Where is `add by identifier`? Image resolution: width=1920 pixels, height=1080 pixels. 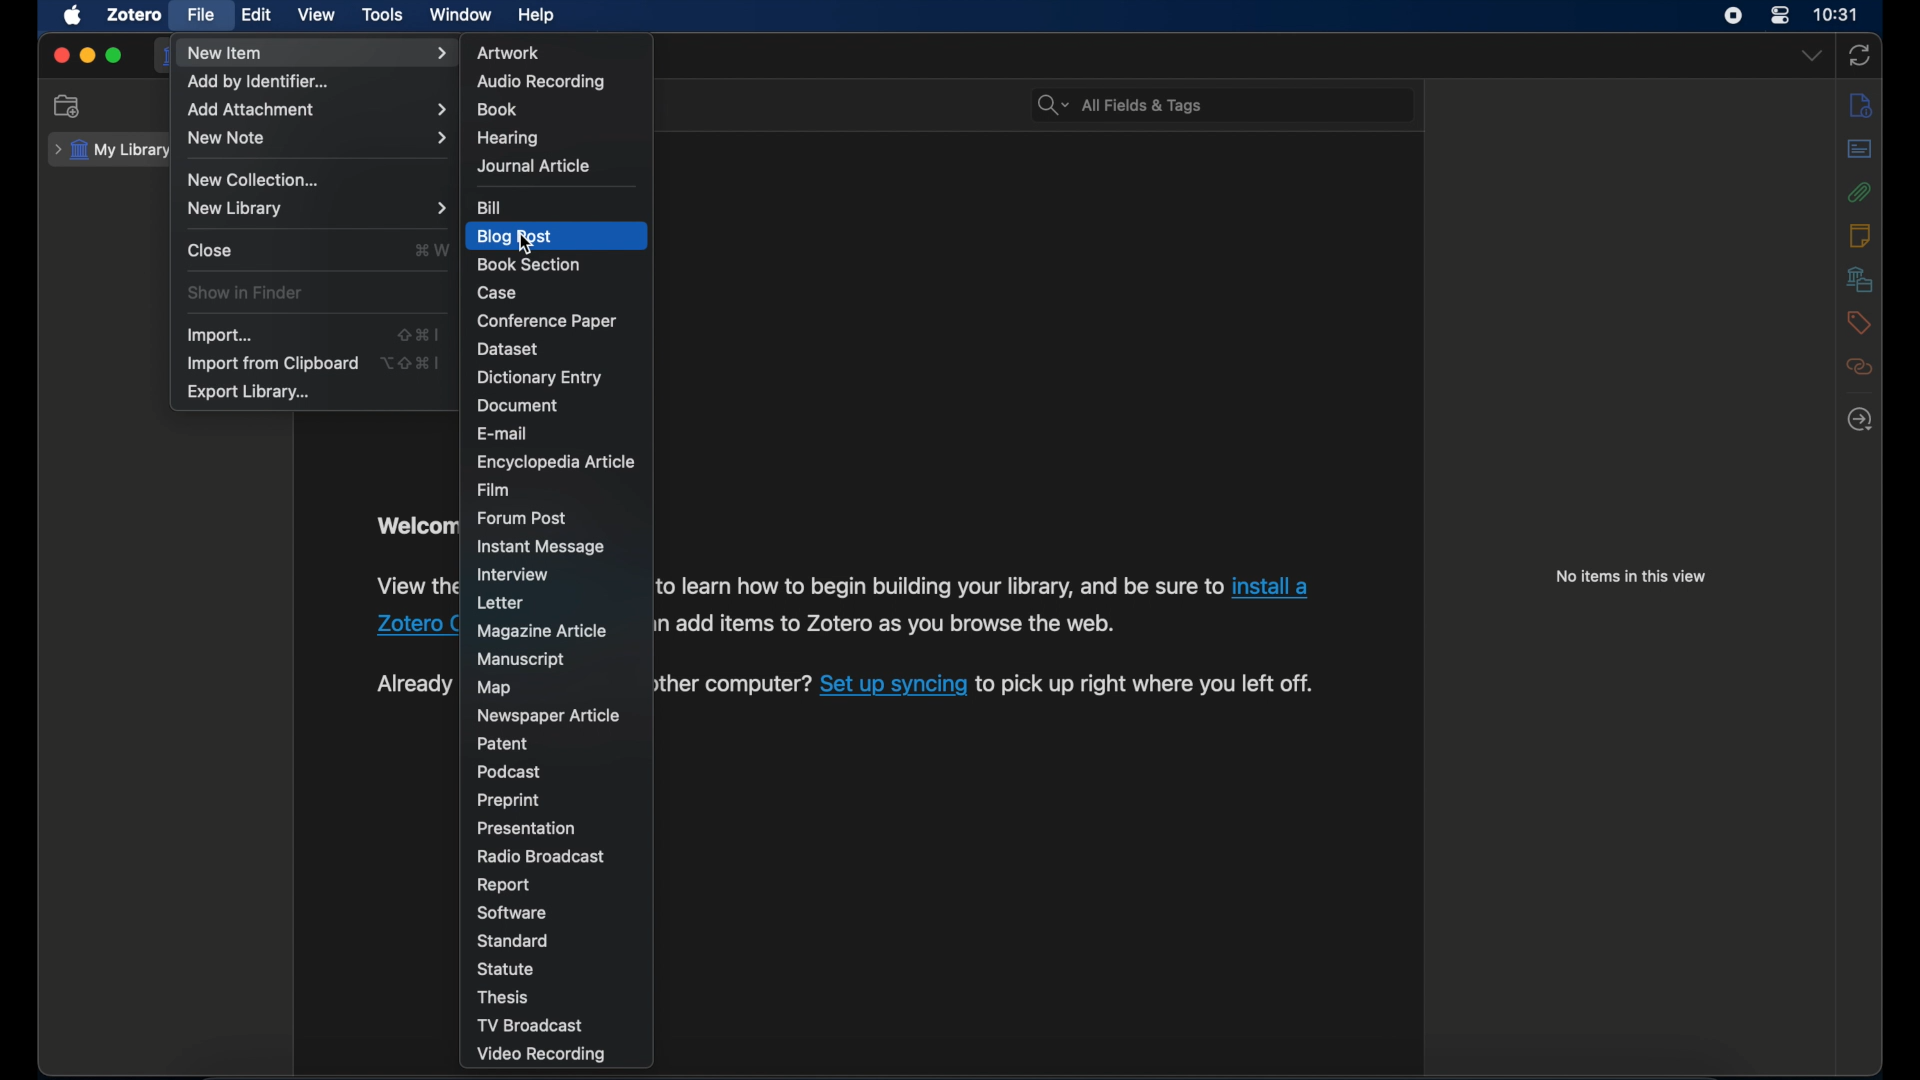
add by identifier is located at coordinates (258, 84).